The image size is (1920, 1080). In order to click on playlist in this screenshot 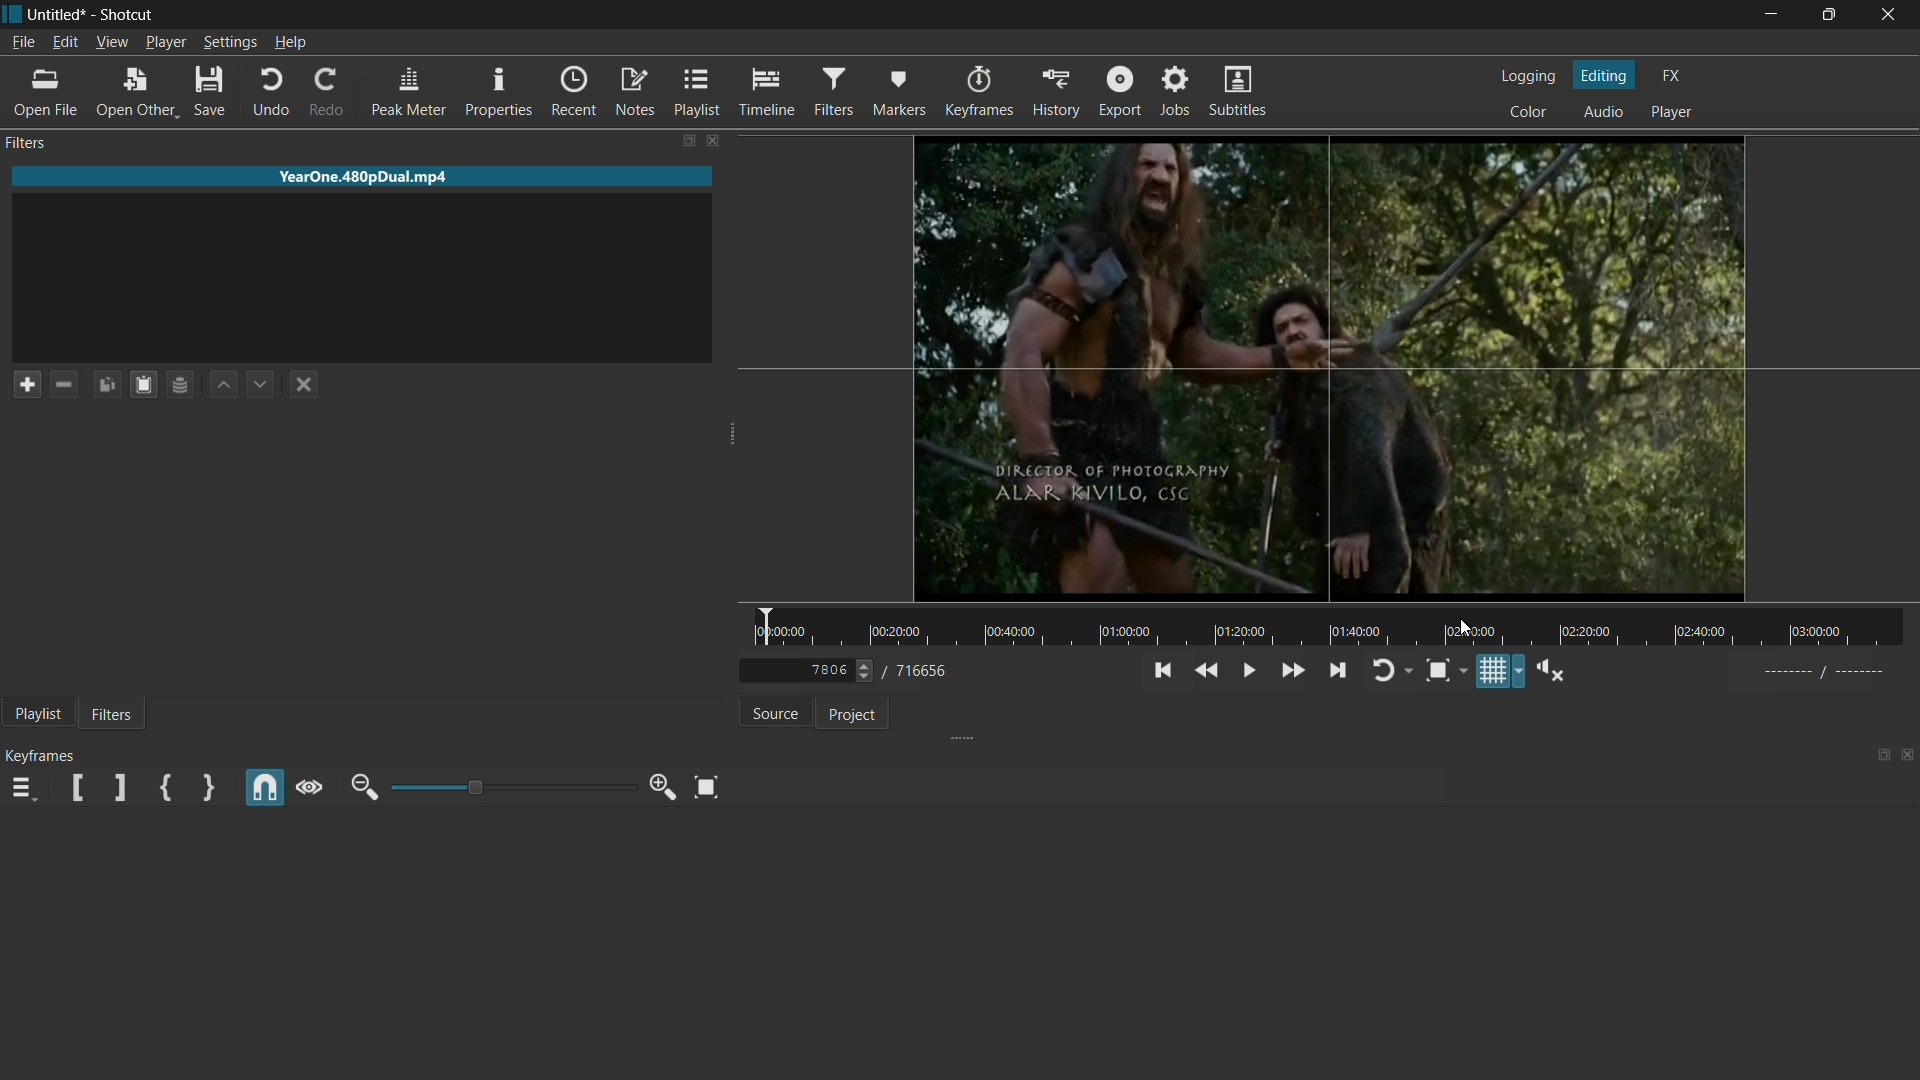, I will do `click(698, 92)`.